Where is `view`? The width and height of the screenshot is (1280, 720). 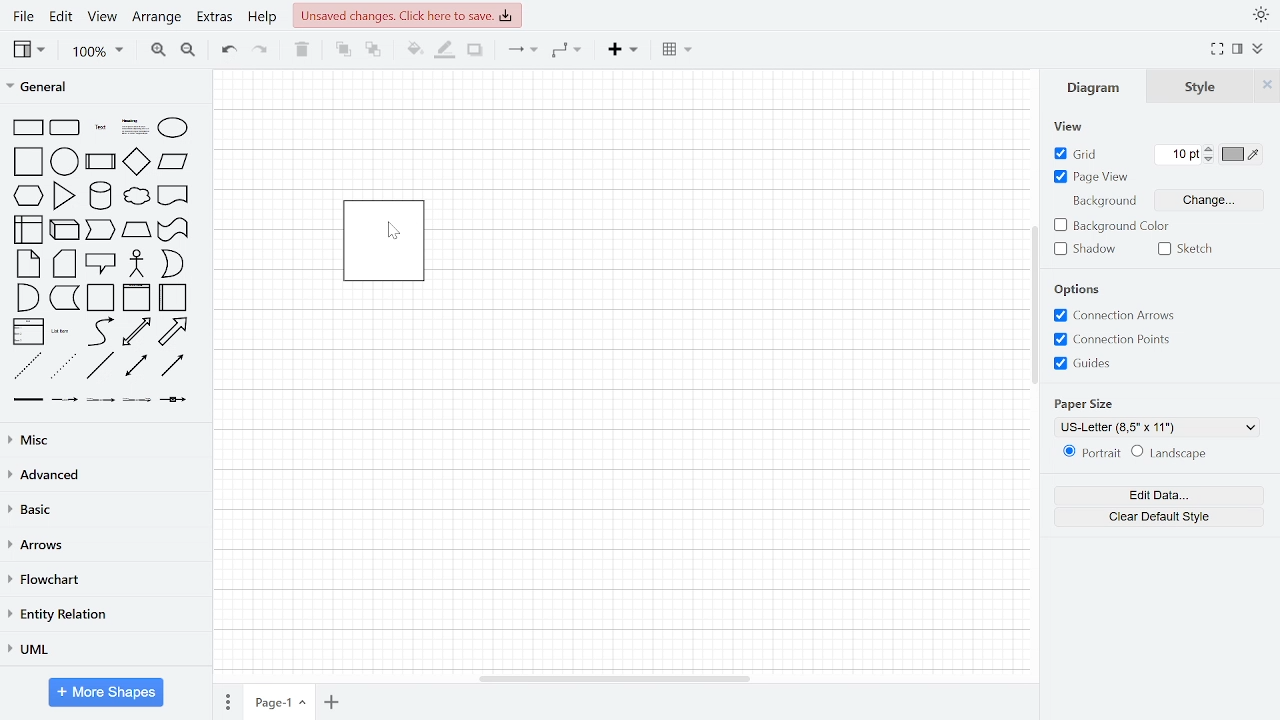
view is located at coordinates (1068, 127).